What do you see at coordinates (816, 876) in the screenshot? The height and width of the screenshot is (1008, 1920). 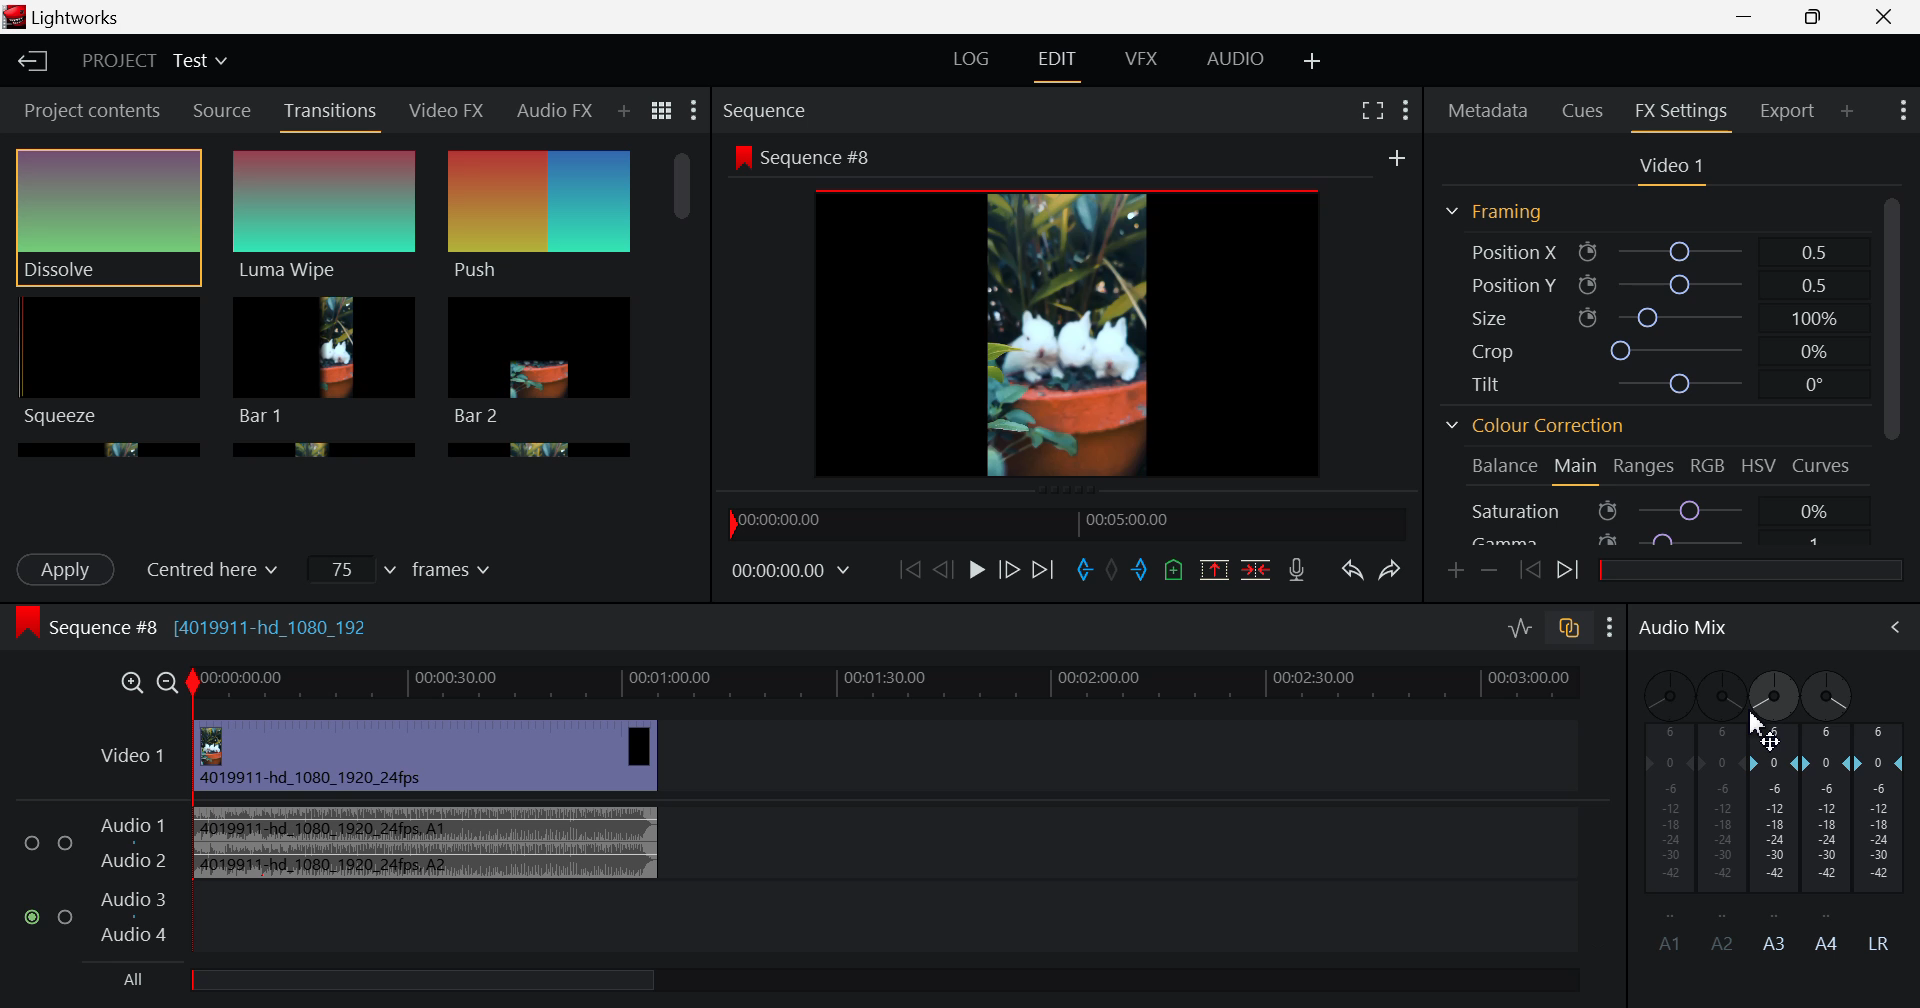 I see `Audio Input Field` at bounding box center [816, 876].